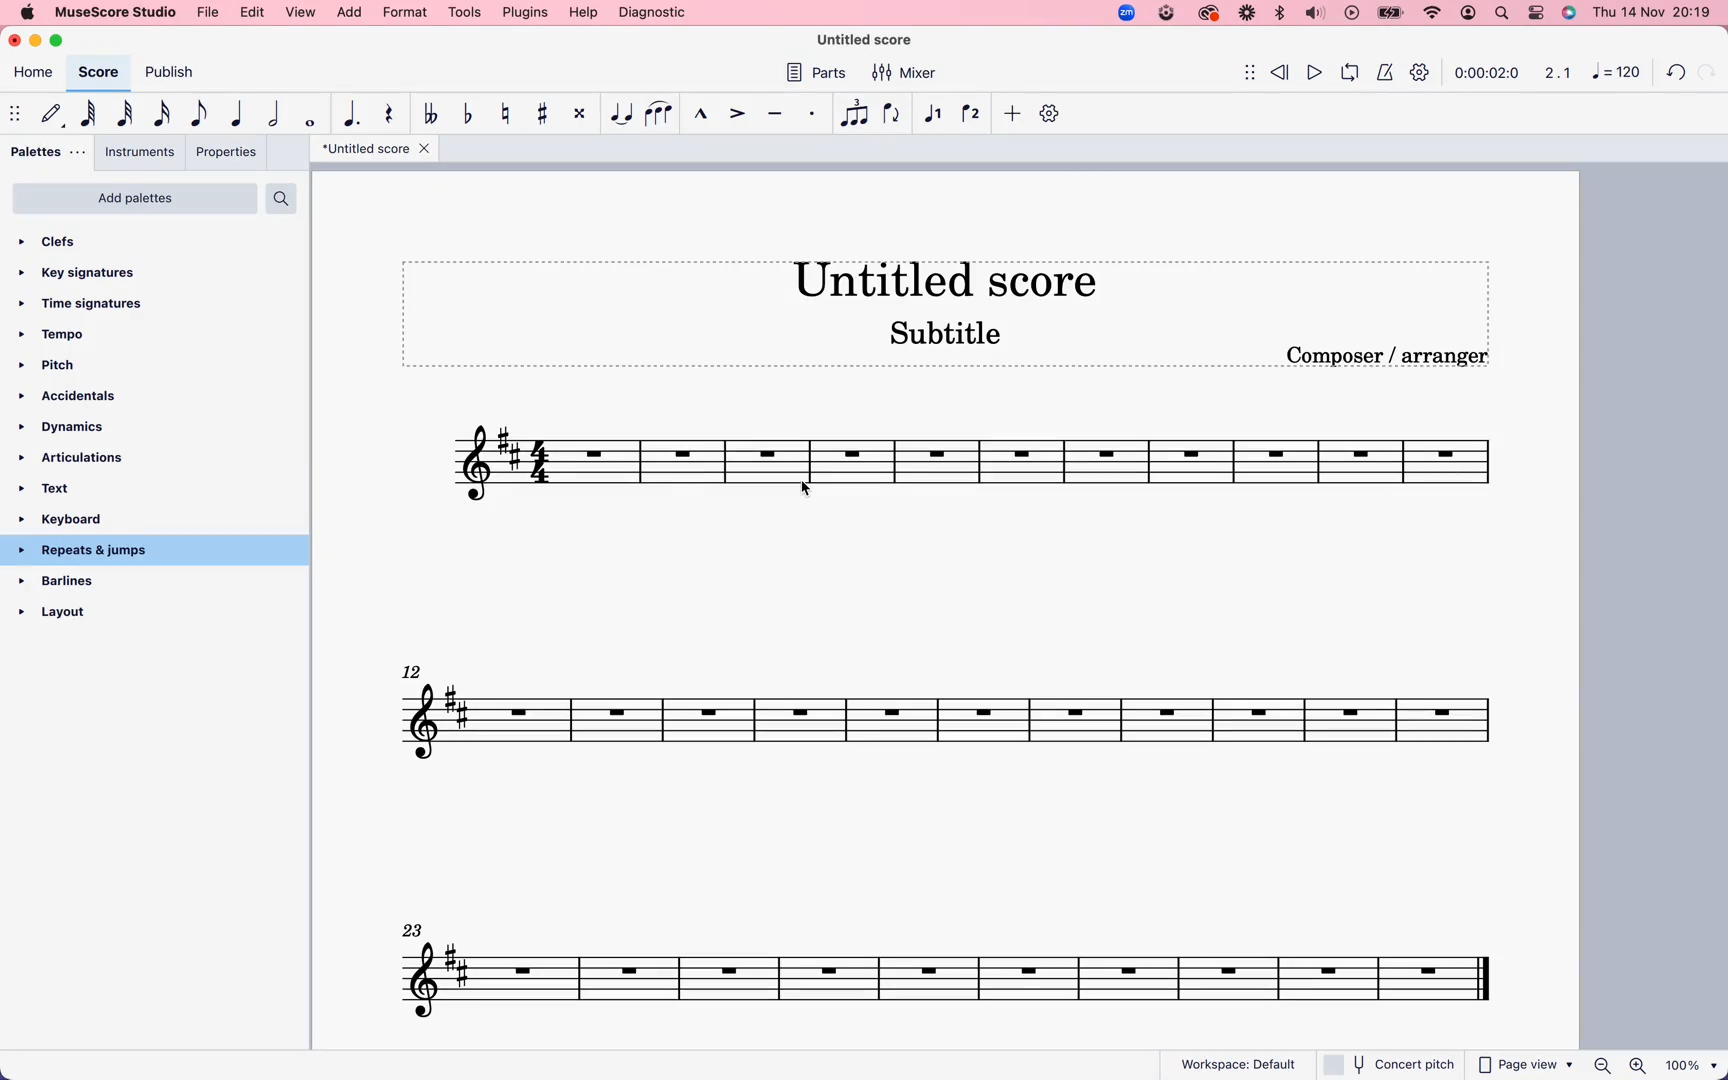 This screenshot has height=1080, width=1728. What do you see at coordinates (17, 39) in the screenshot?
I see `close` at bounding box center [17, 39].